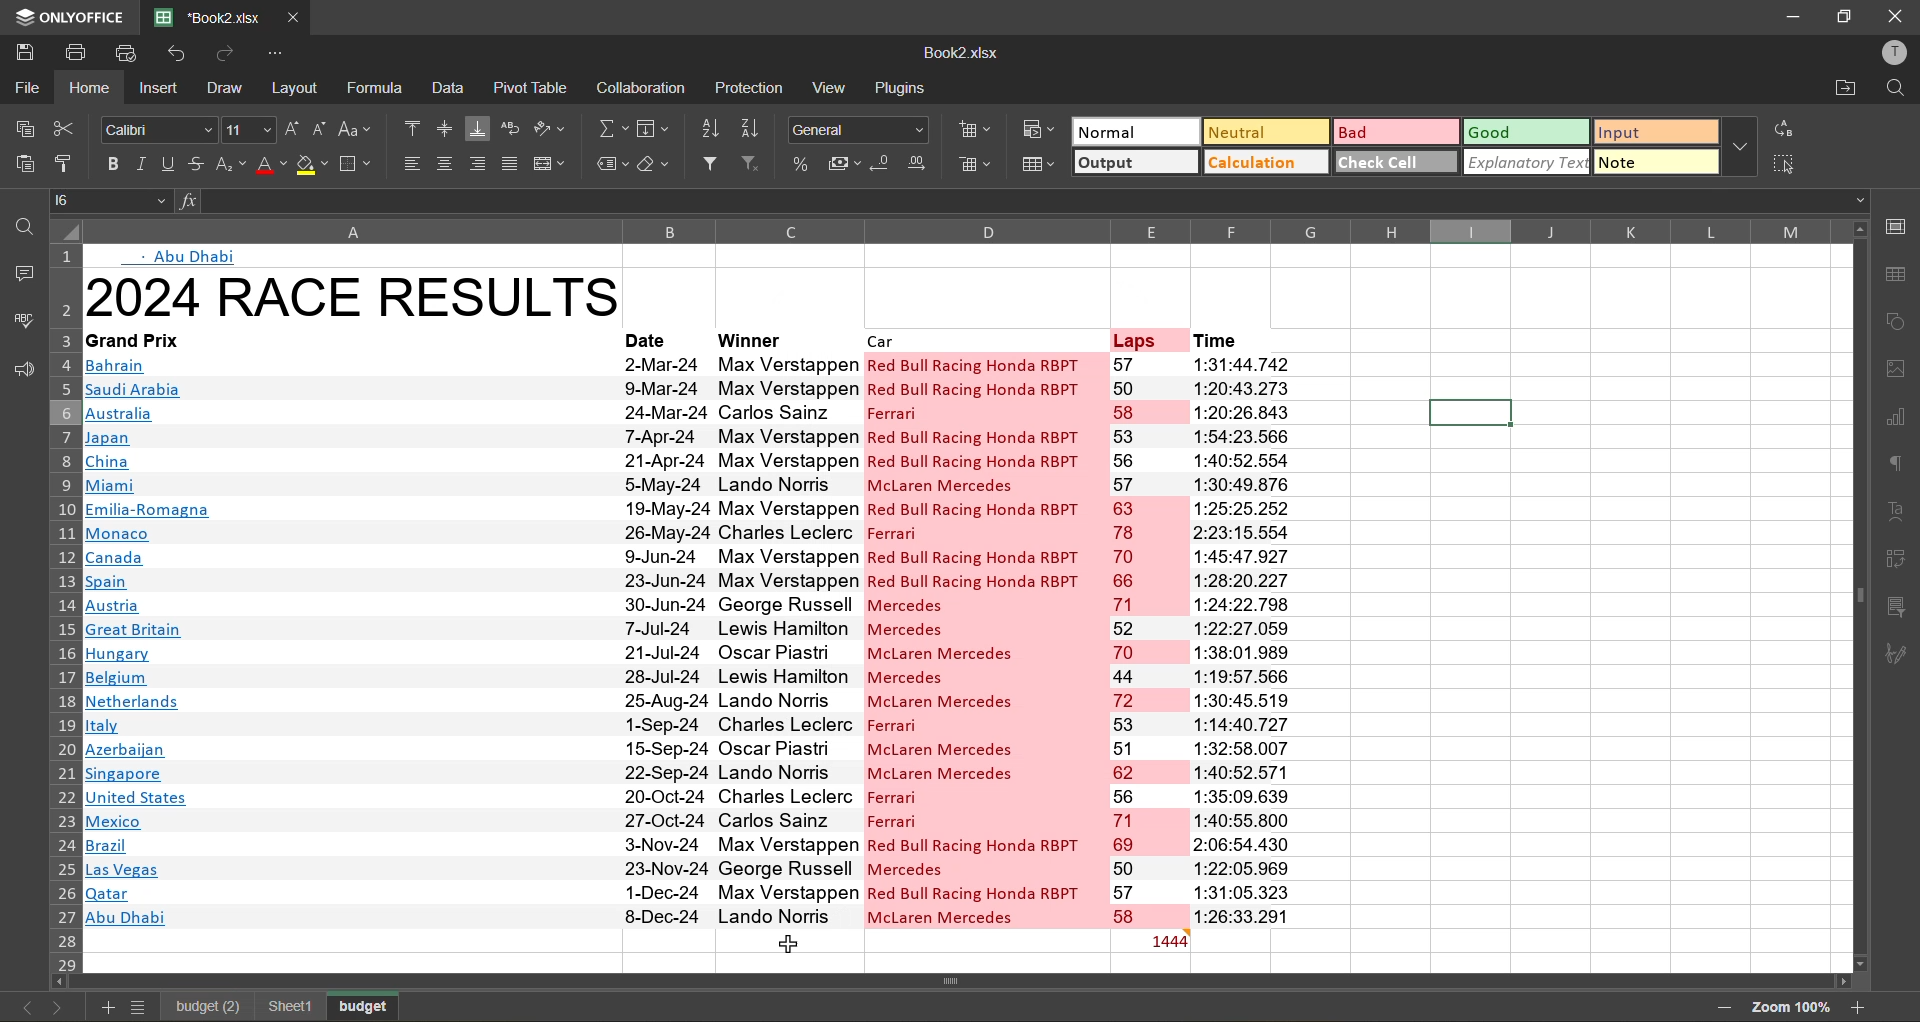 This screenshot has width=1920, height=1022. I want to click on scroll bar, so click(998, 983).